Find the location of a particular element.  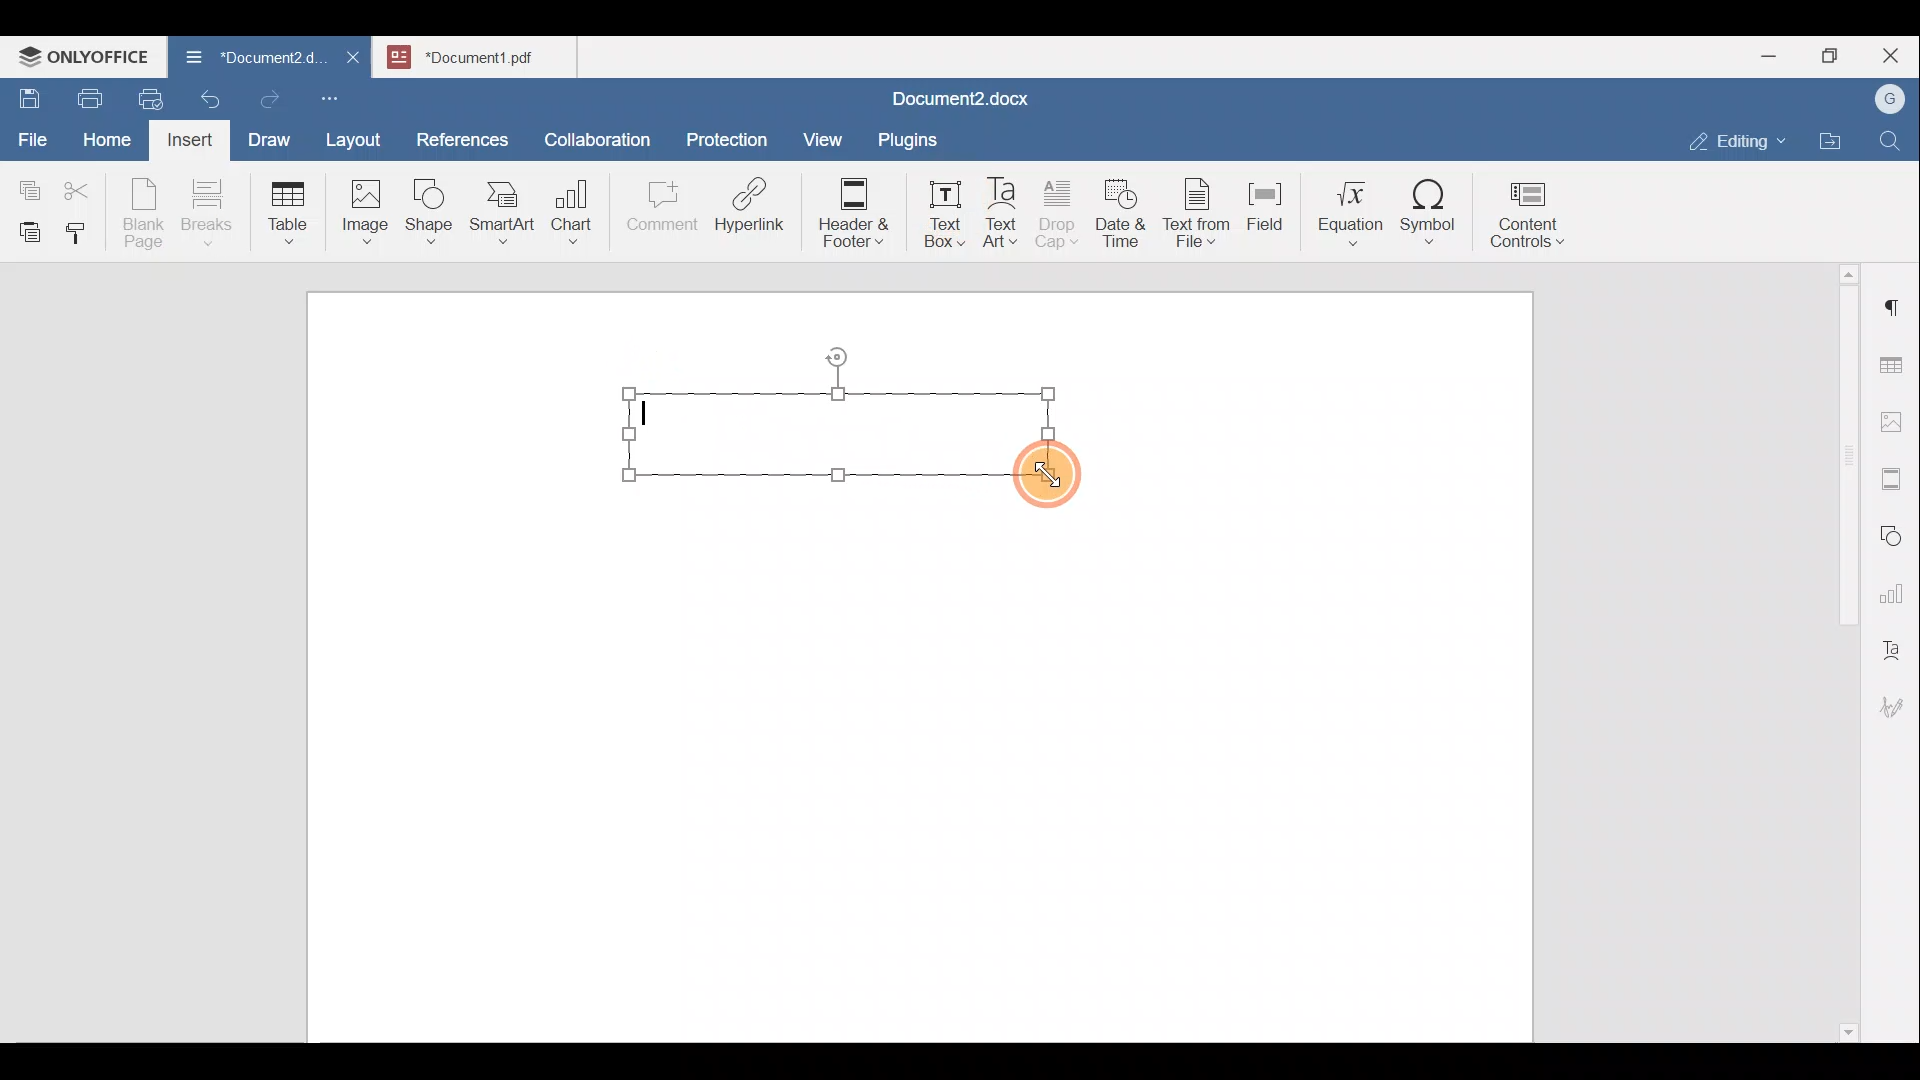

Undo is located at coordinates (206, 96).